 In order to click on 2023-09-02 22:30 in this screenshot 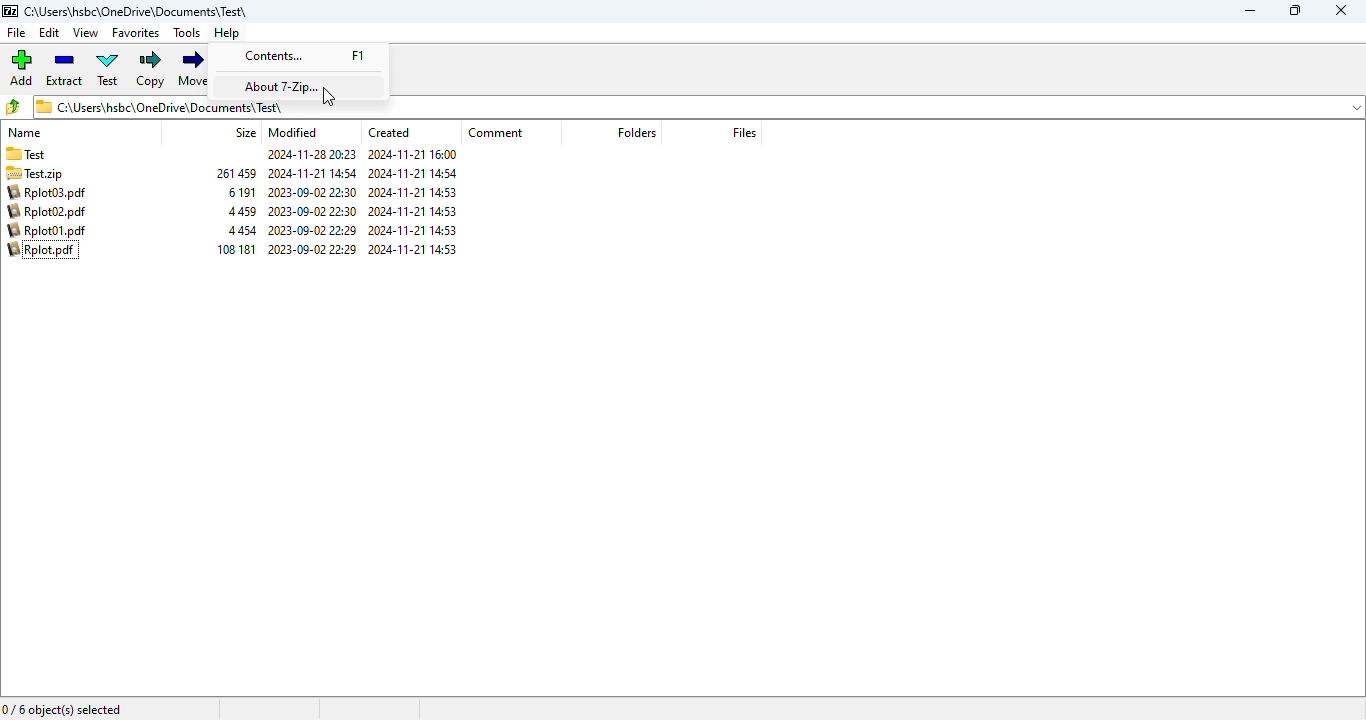, I will do `click(314, 192)`.